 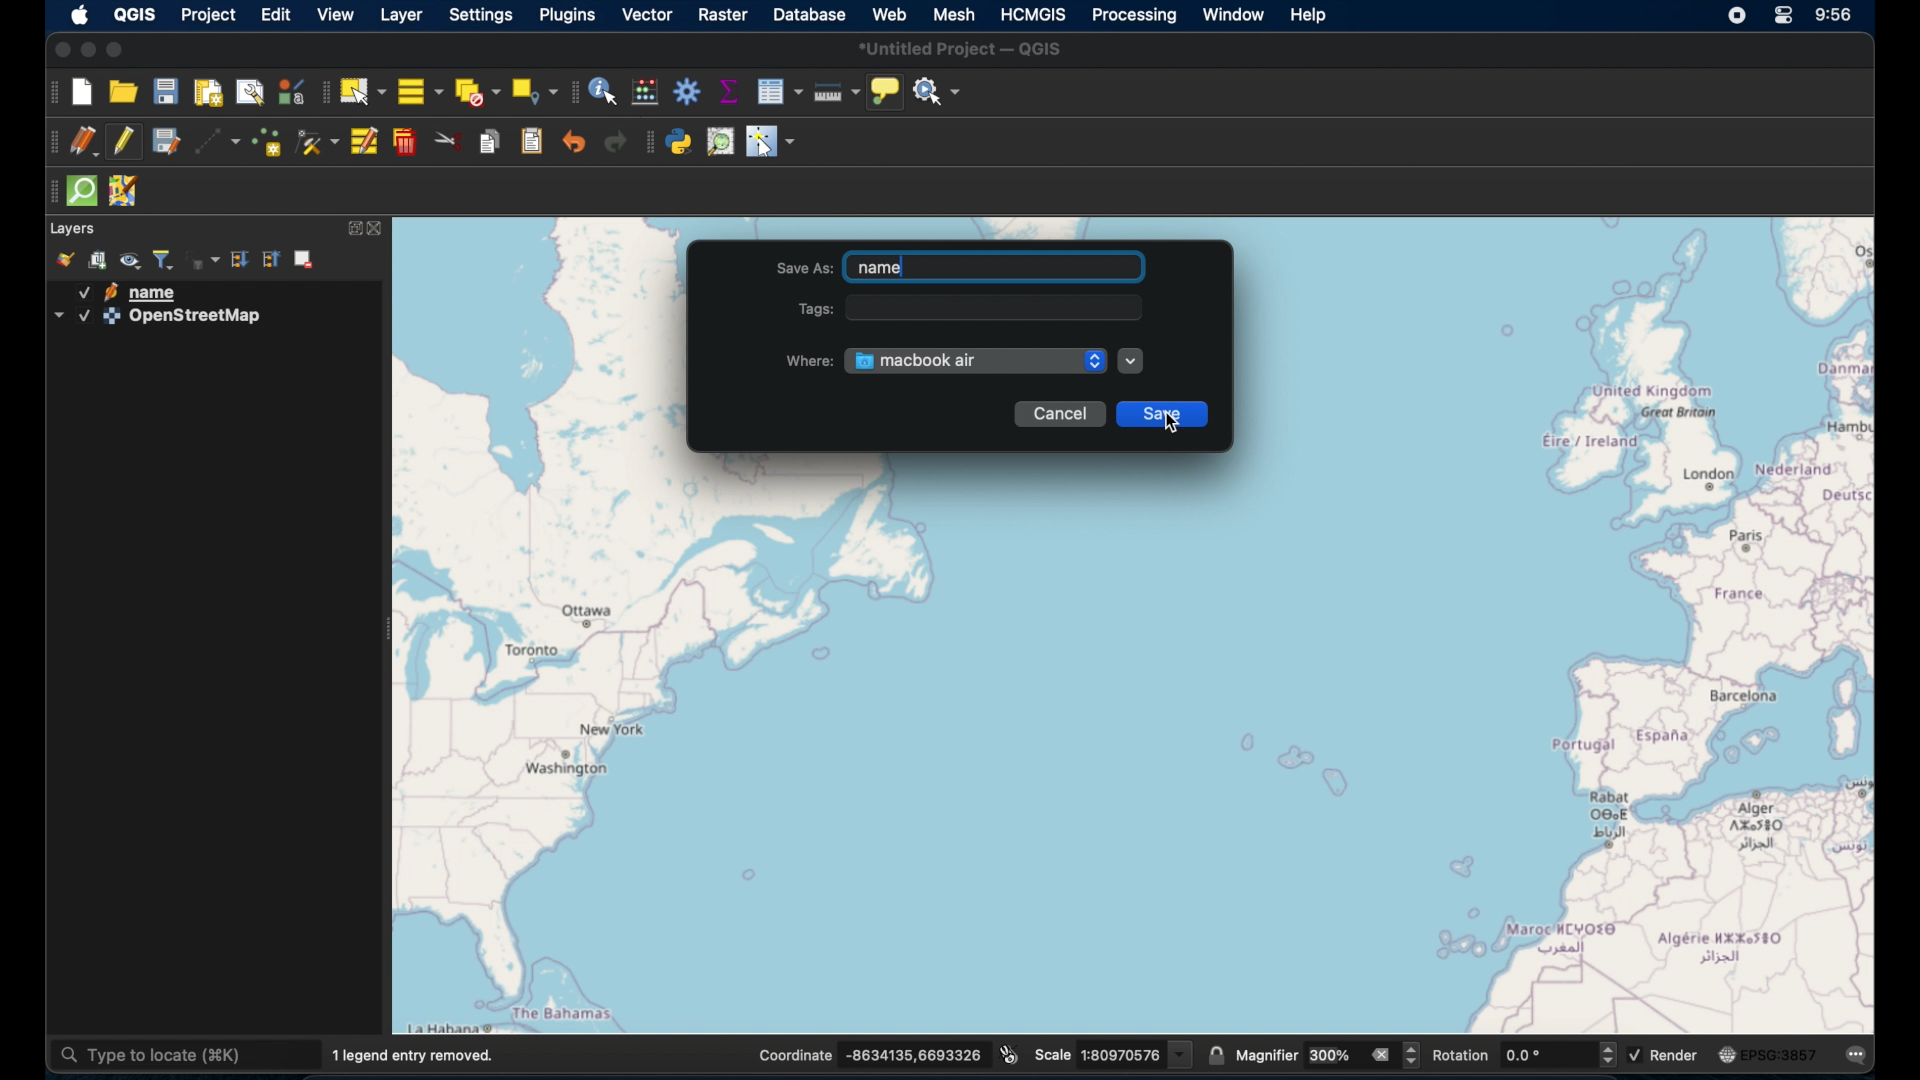 I want to click on current csr, so click(x=1768, y=1055).